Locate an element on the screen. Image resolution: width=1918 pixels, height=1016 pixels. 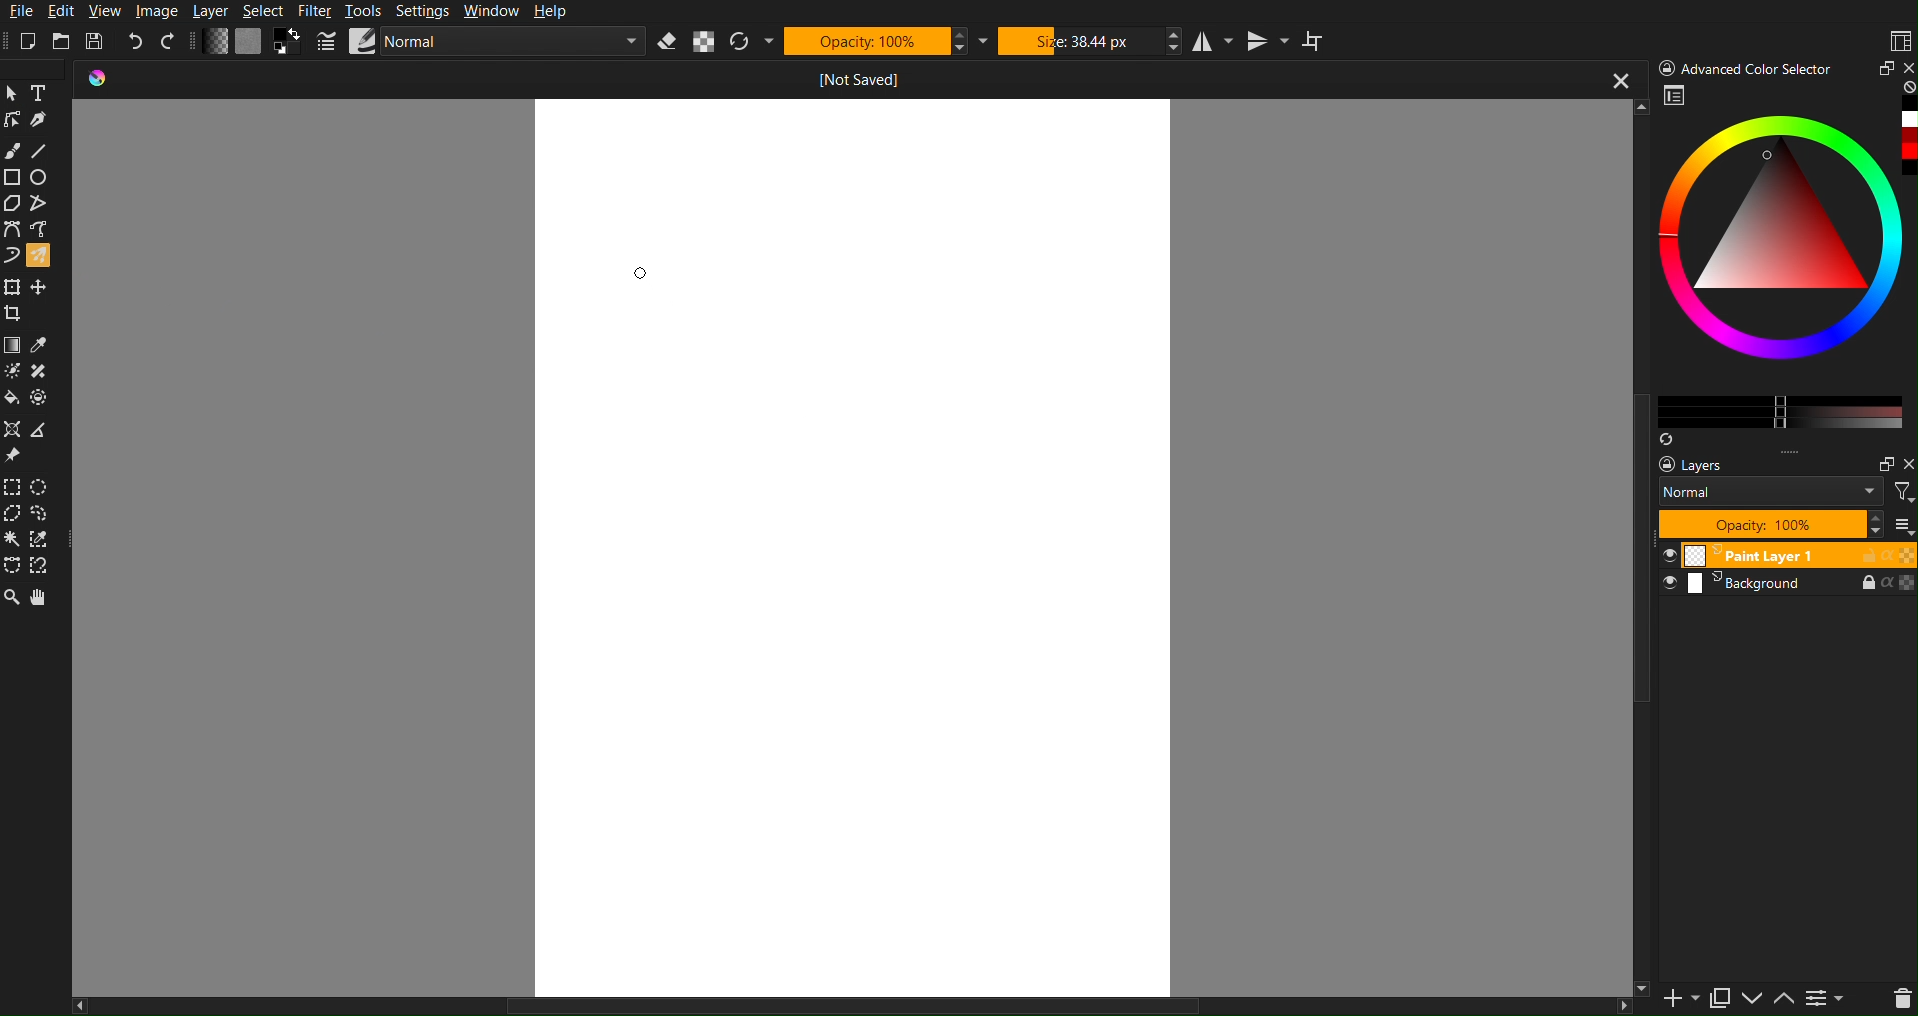
Brush Options is located at coordinates (513, 43).